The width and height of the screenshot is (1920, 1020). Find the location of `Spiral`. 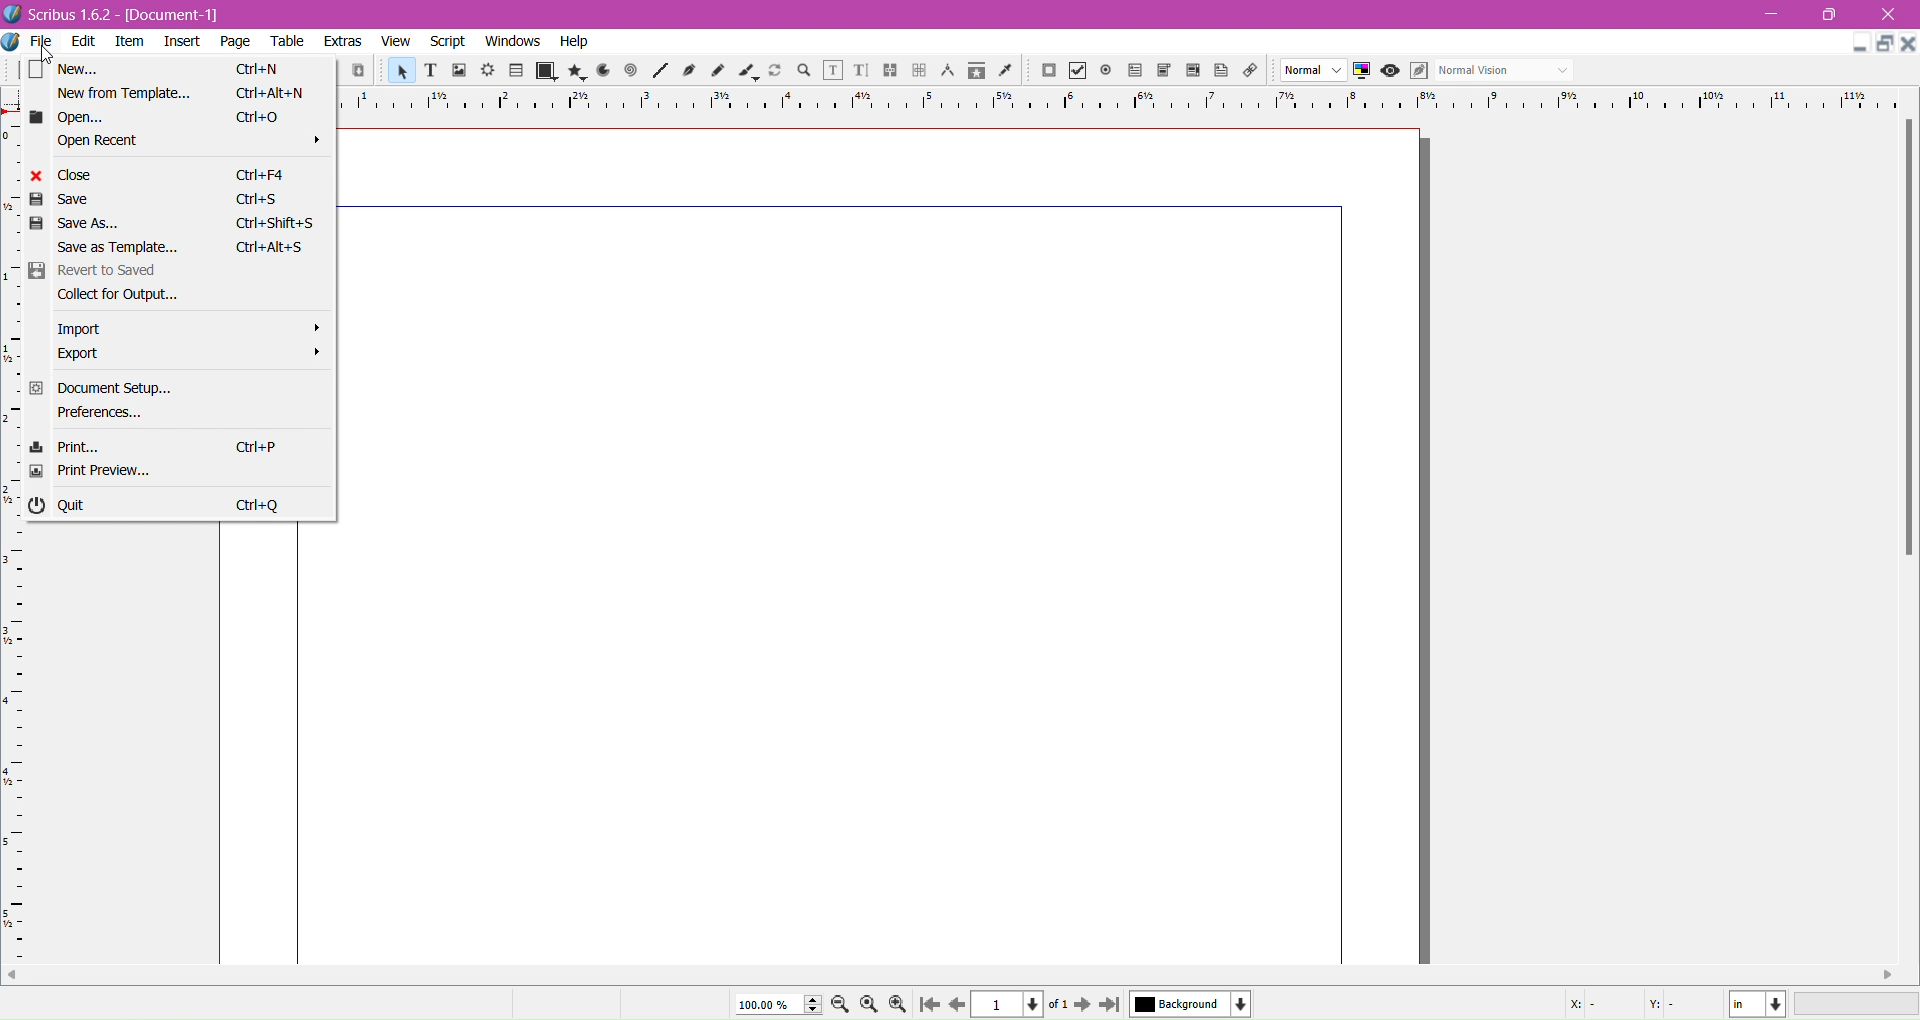

Spiral is located at coordinates (630, 72).